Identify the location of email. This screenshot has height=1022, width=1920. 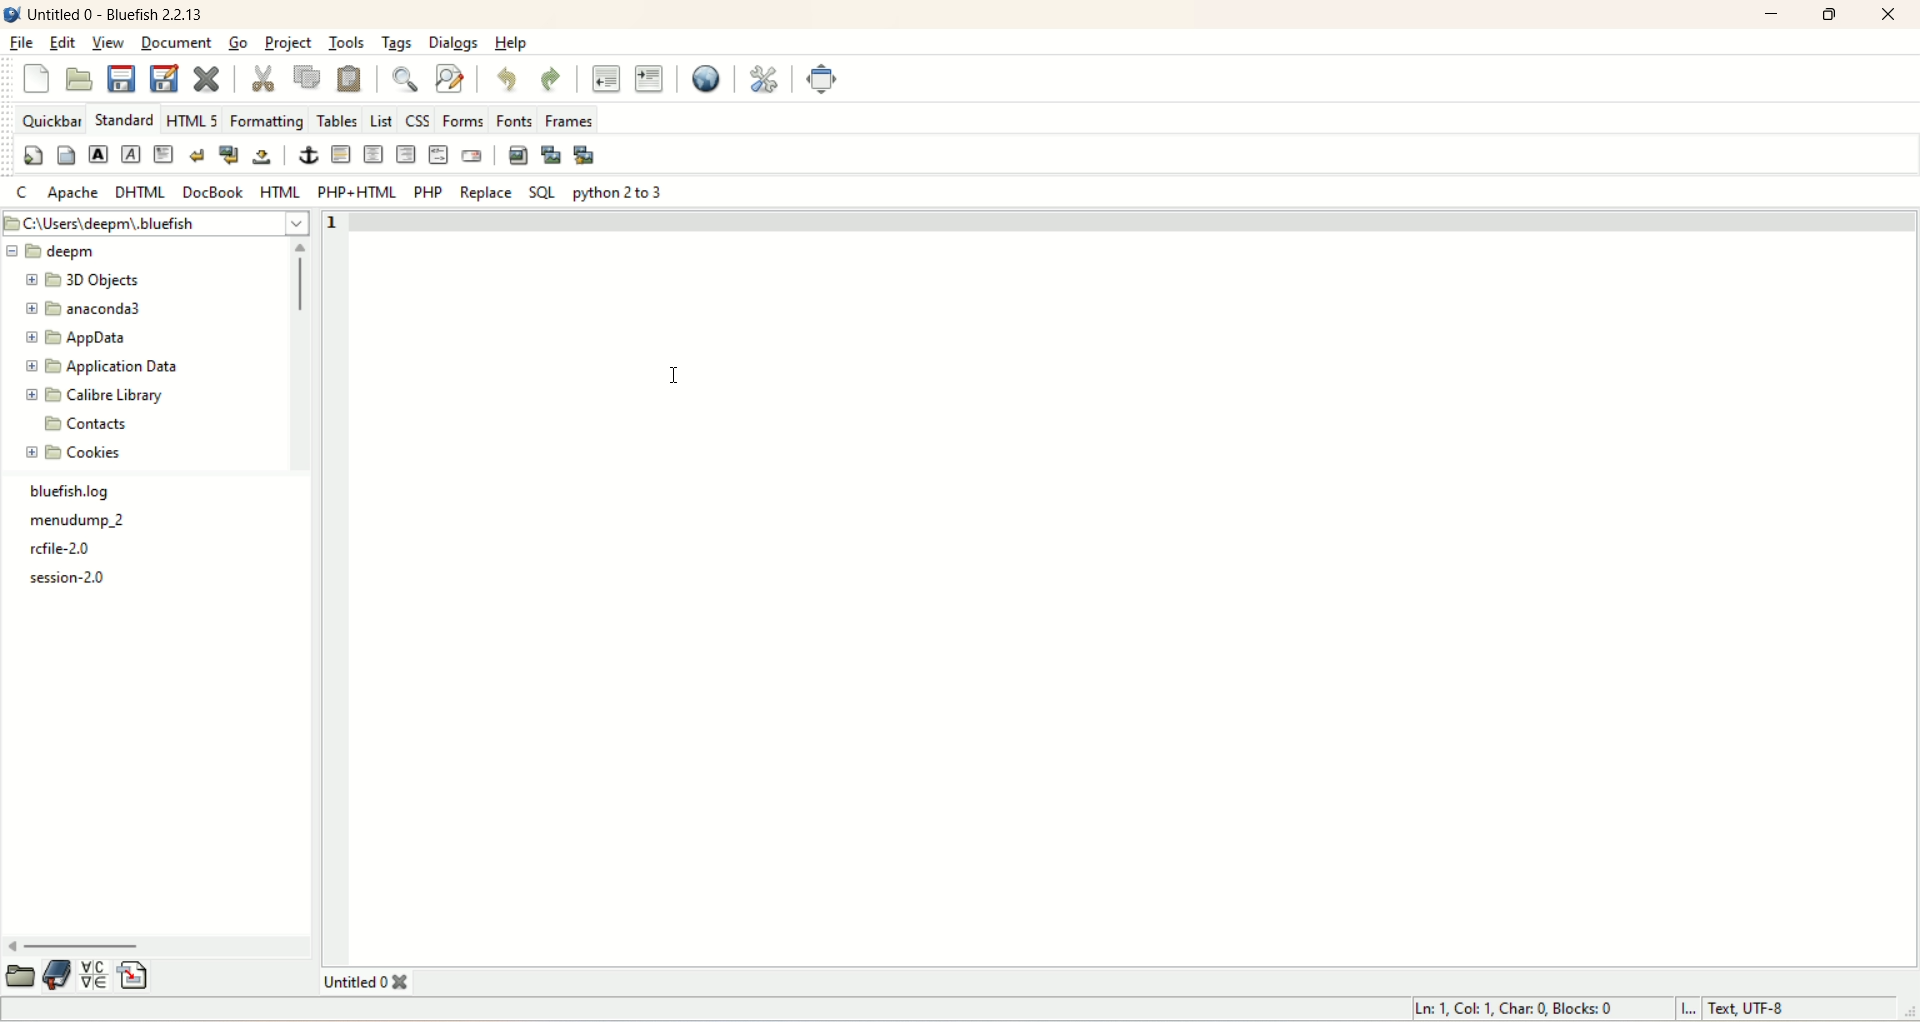
(475, 157).